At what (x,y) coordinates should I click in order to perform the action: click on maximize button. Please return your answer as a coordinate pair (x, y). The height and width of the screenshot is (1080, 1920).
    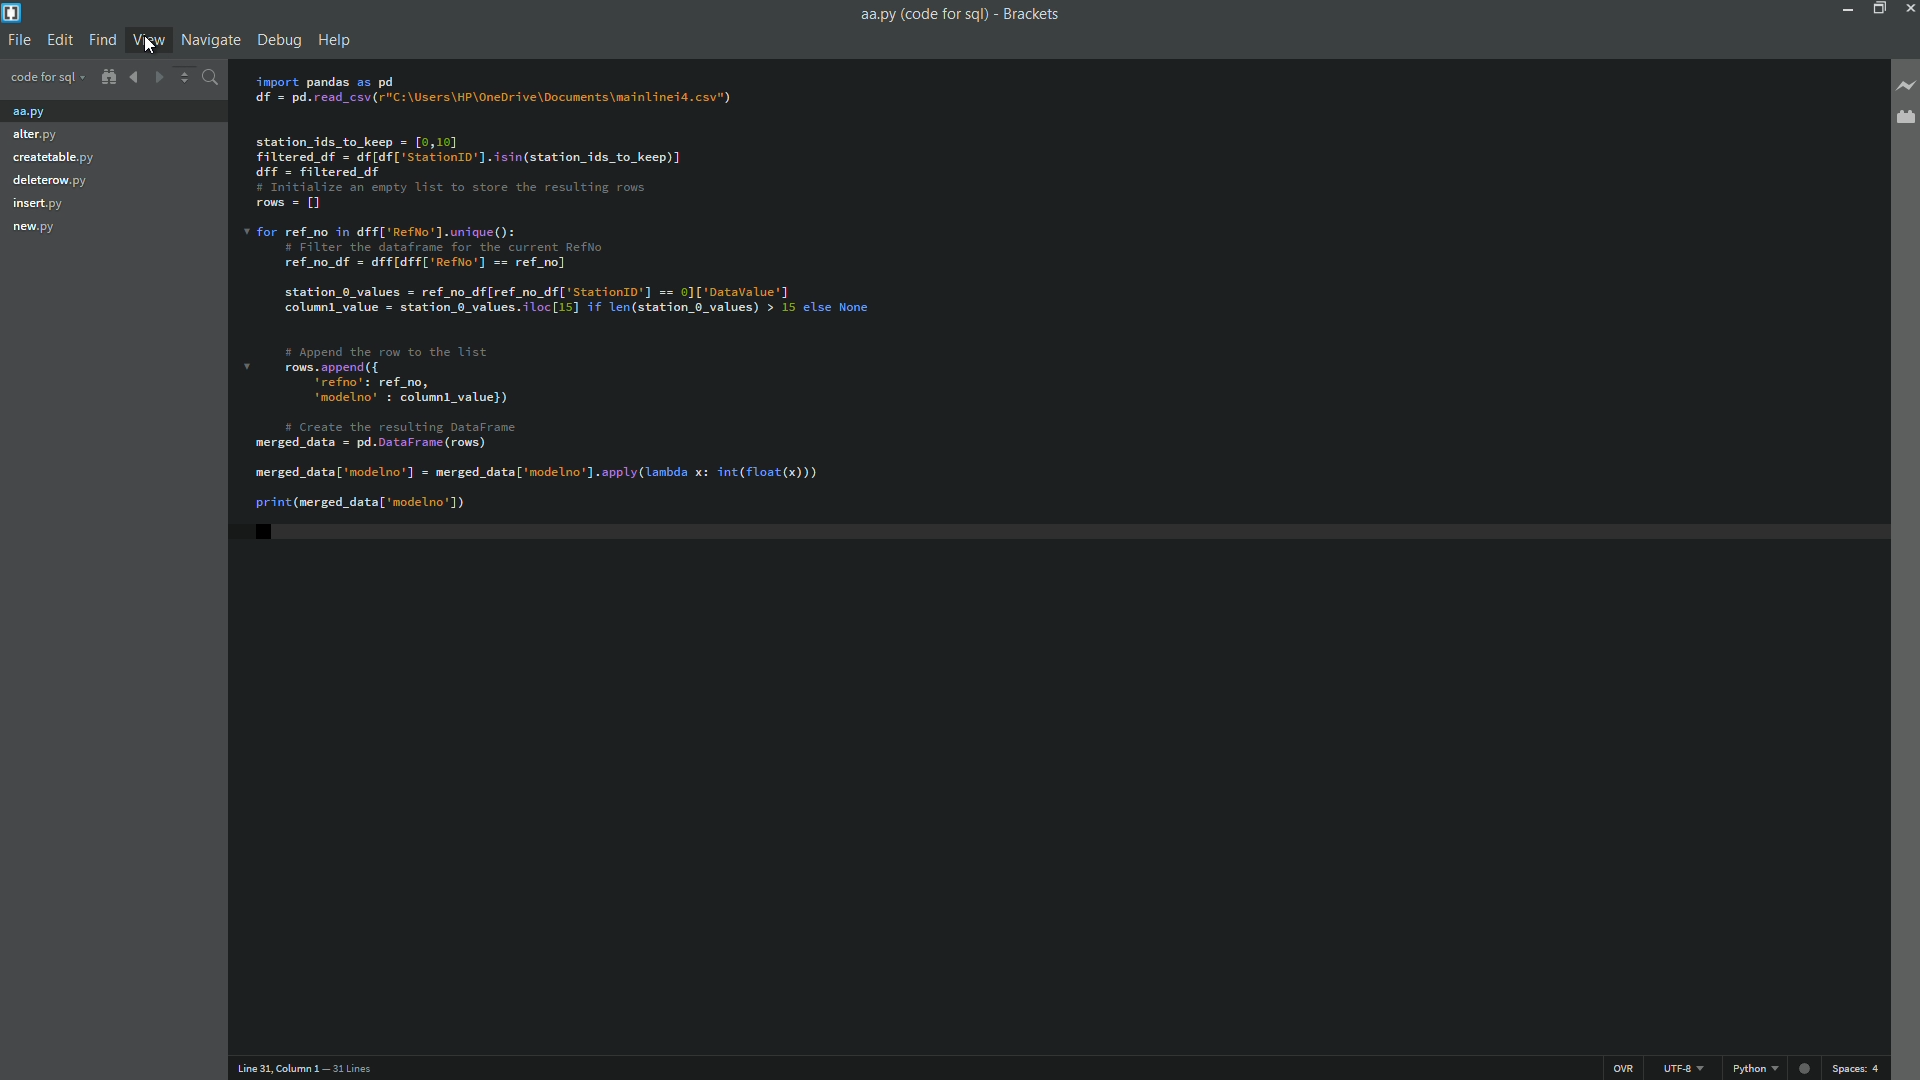
    Looking at the image, I should click on (1875, 10).